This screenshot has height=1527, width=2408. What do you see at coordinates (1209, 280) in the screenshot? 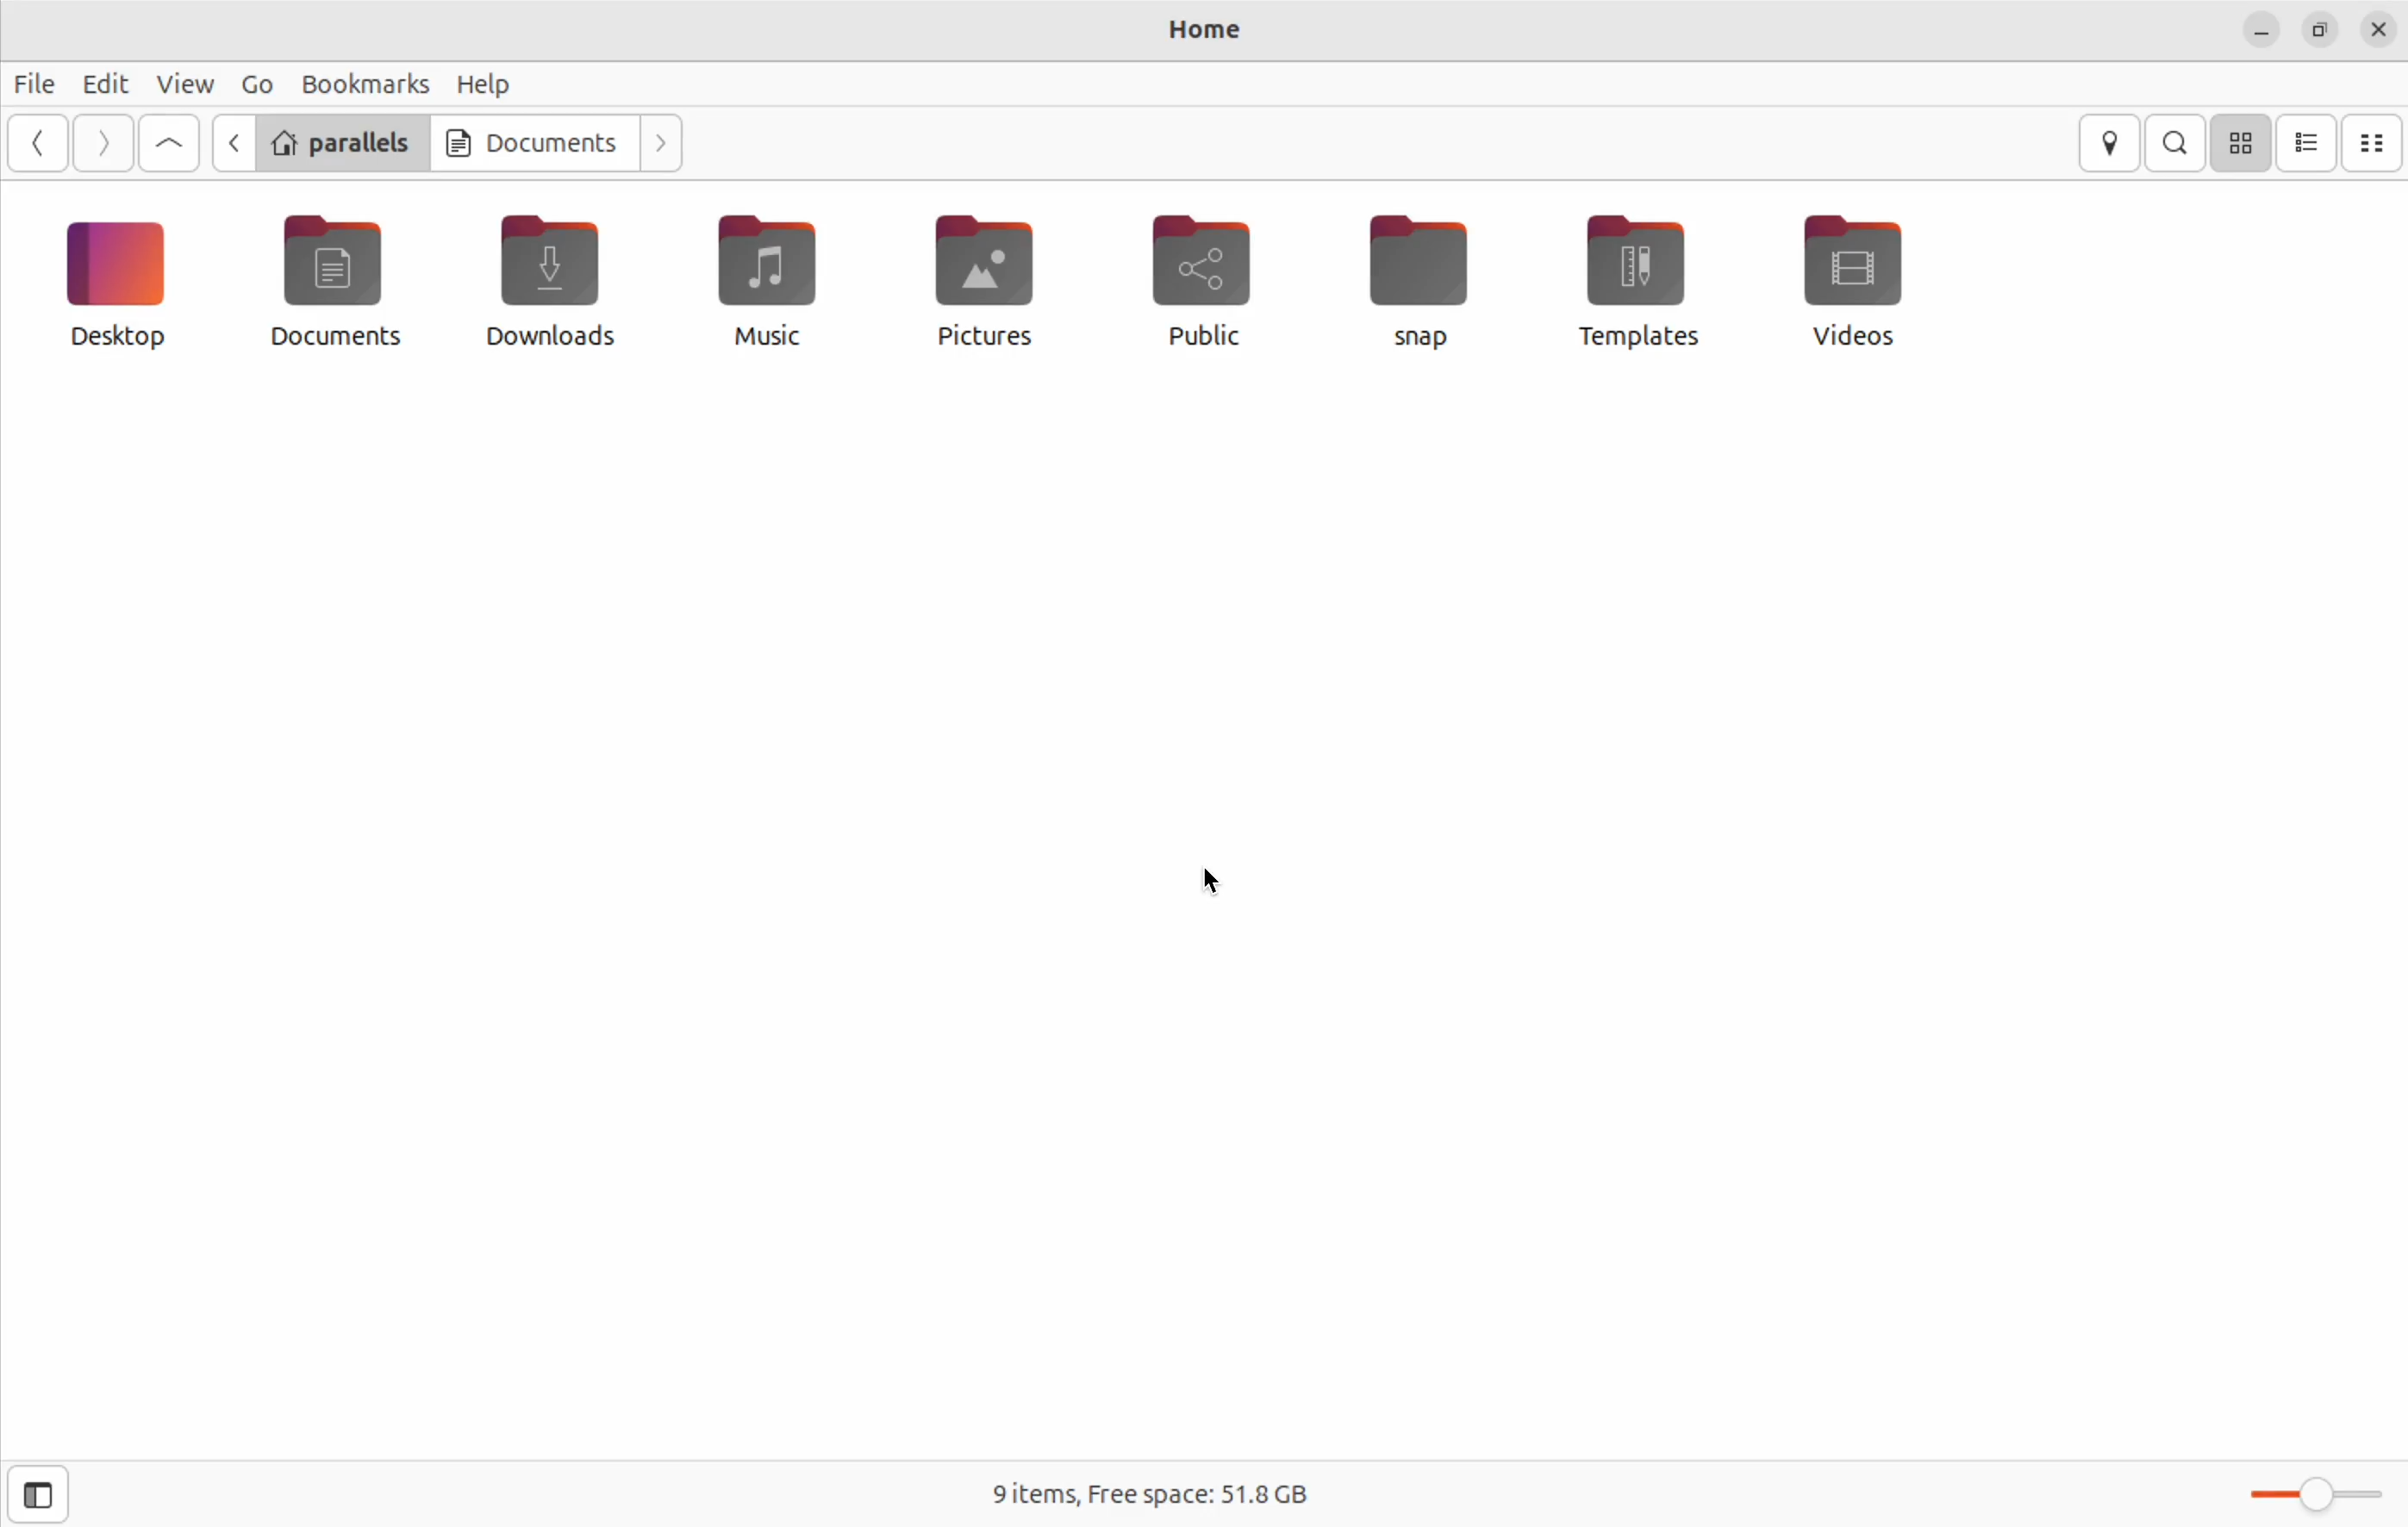
I see `public` at bounding box center [1209, 280].